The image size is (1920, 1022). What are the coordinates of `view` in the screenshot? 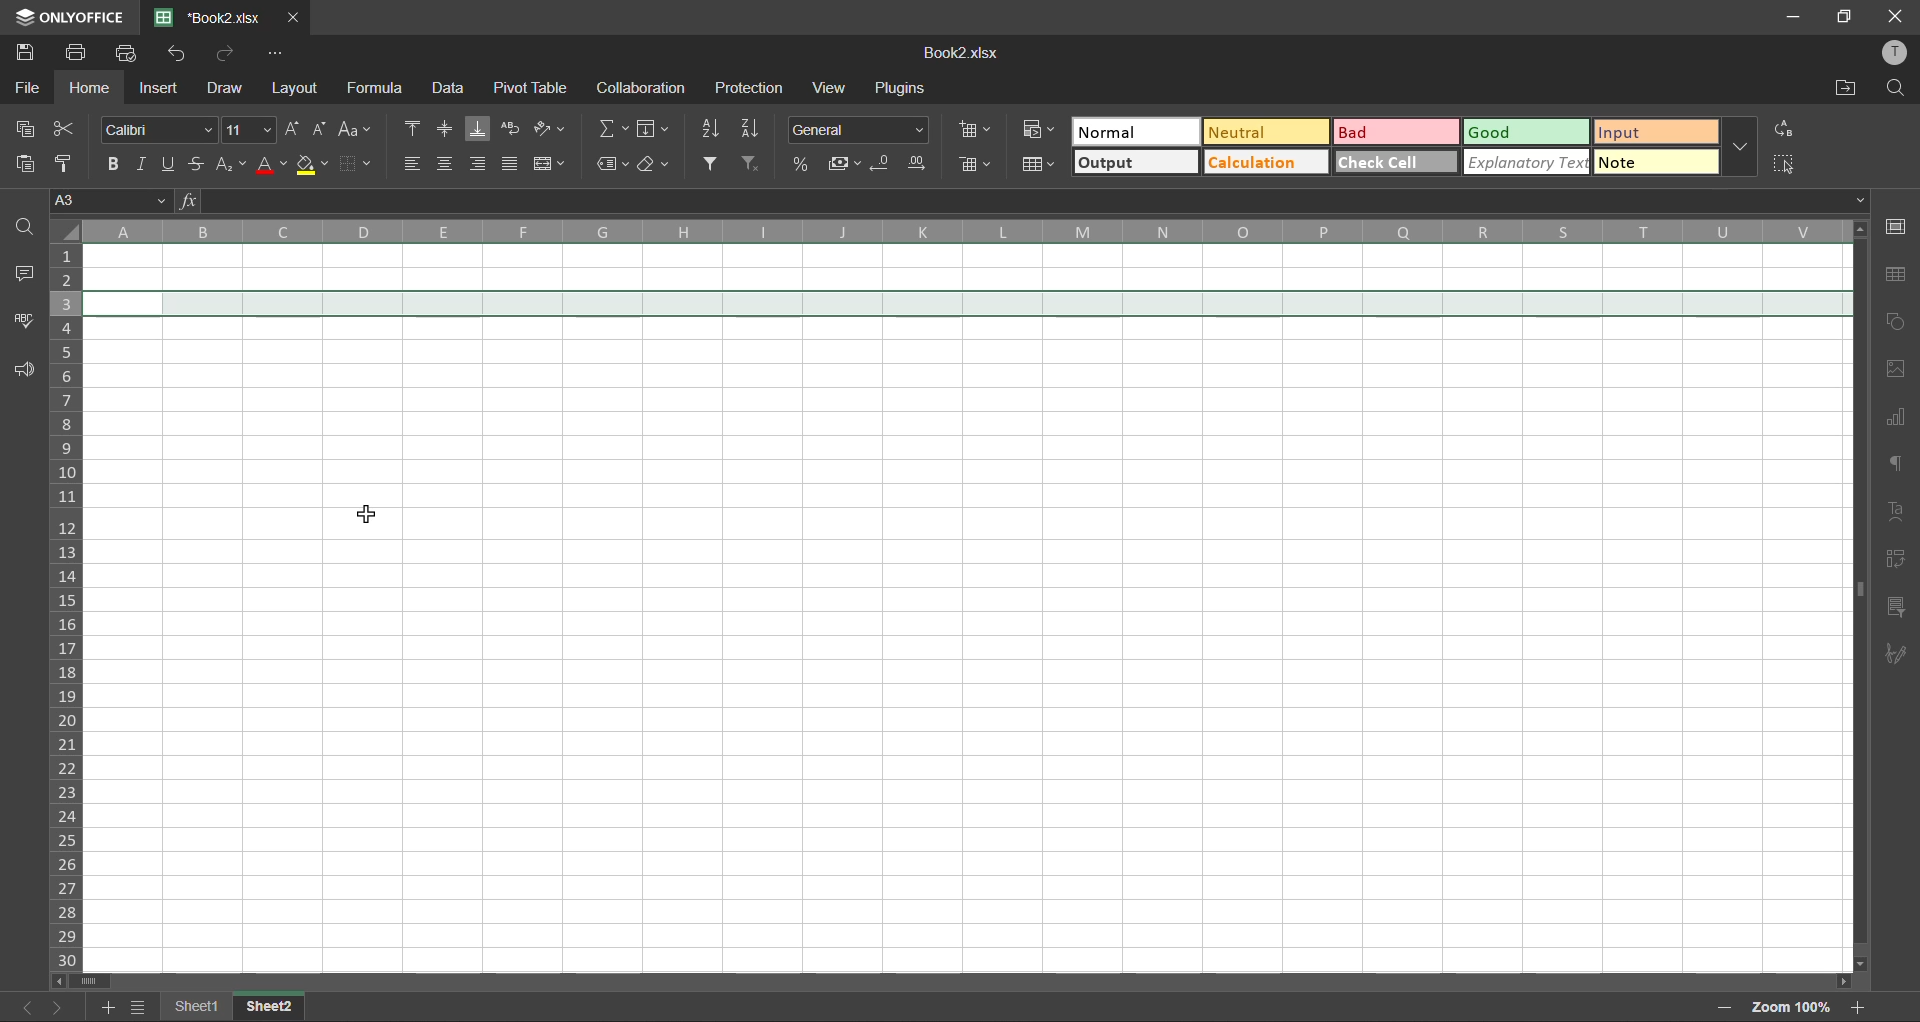 It's located at (823, 89).